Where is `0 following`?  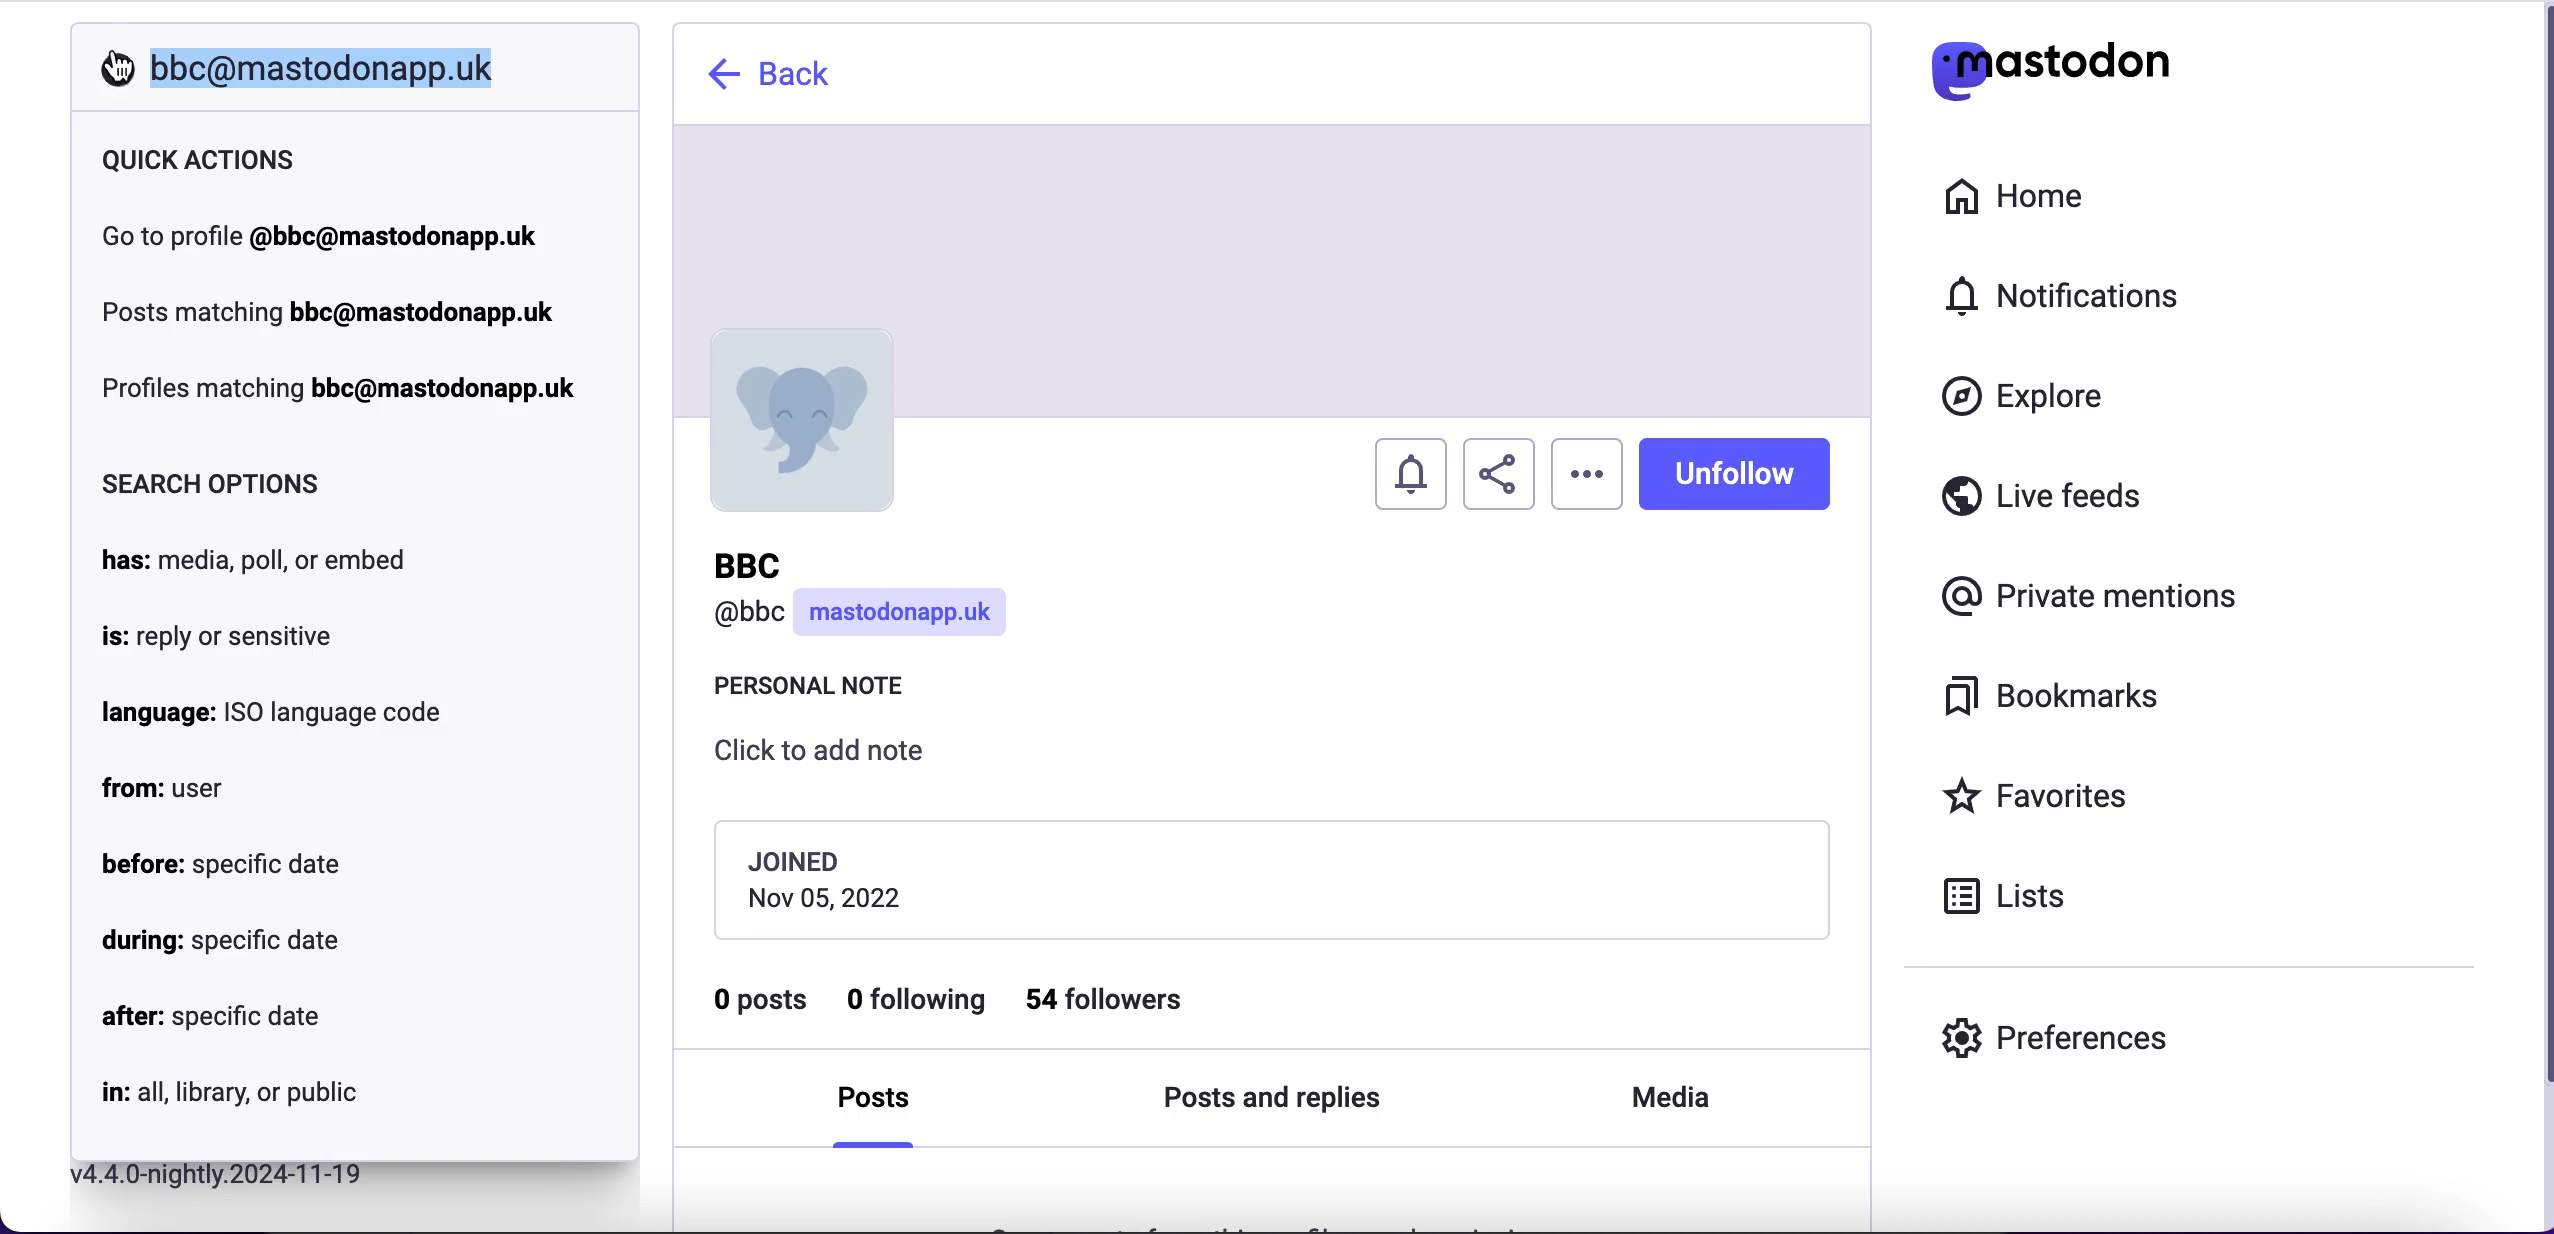 0 following is located at coordinates (919, 1003).